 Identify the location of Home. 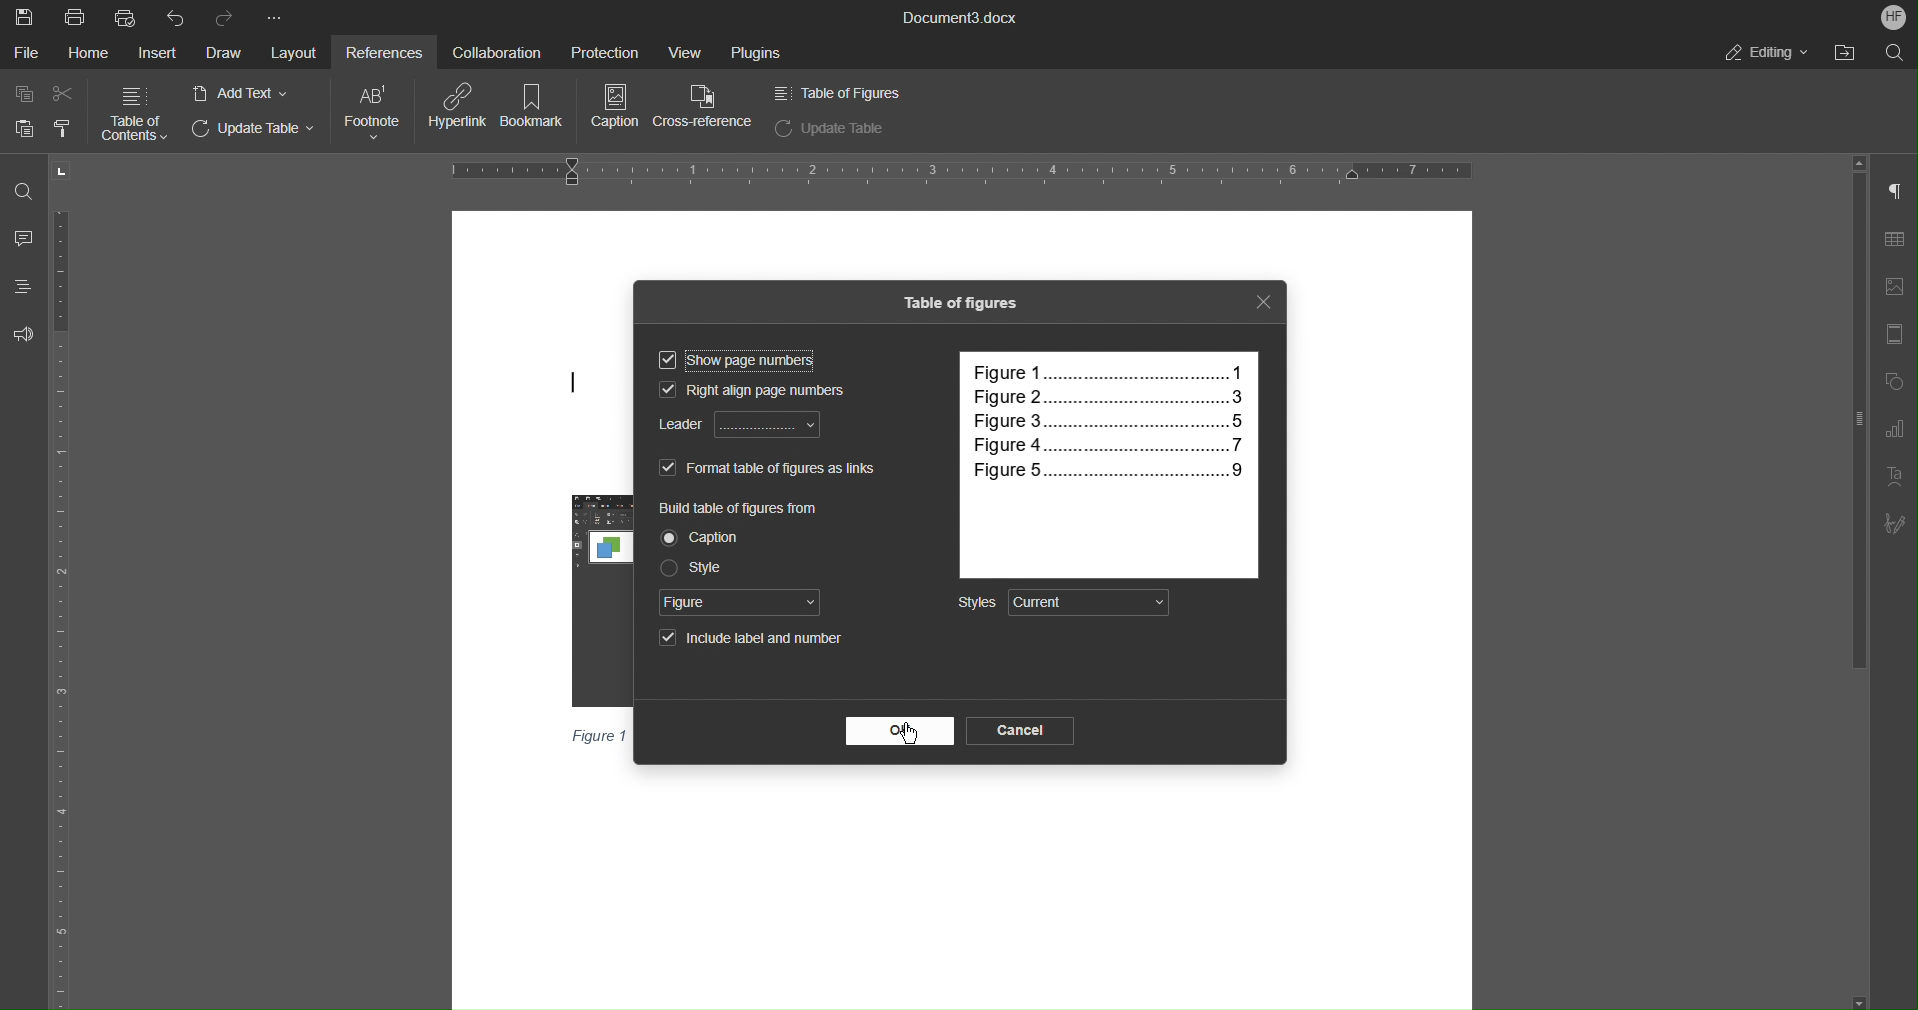
(92, 53).